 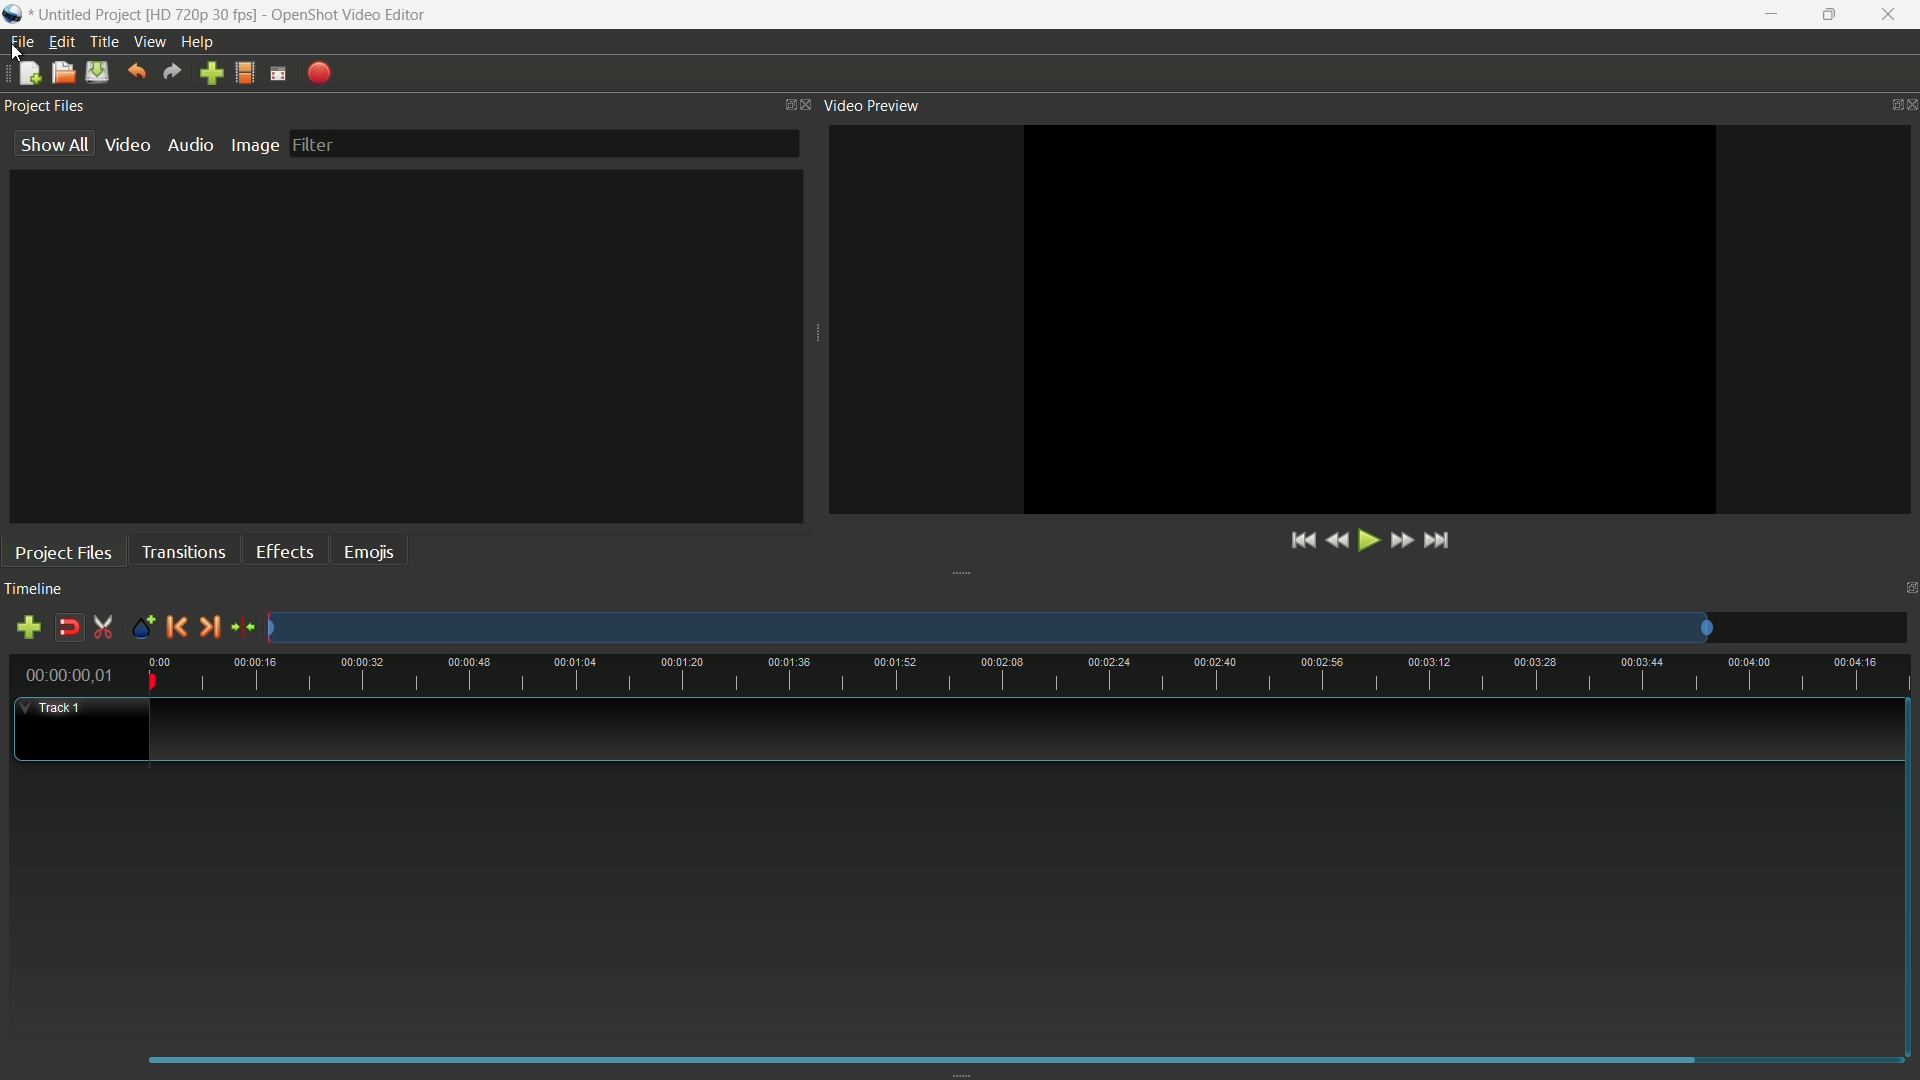 I want to click on video, so click(x=129, y=143).